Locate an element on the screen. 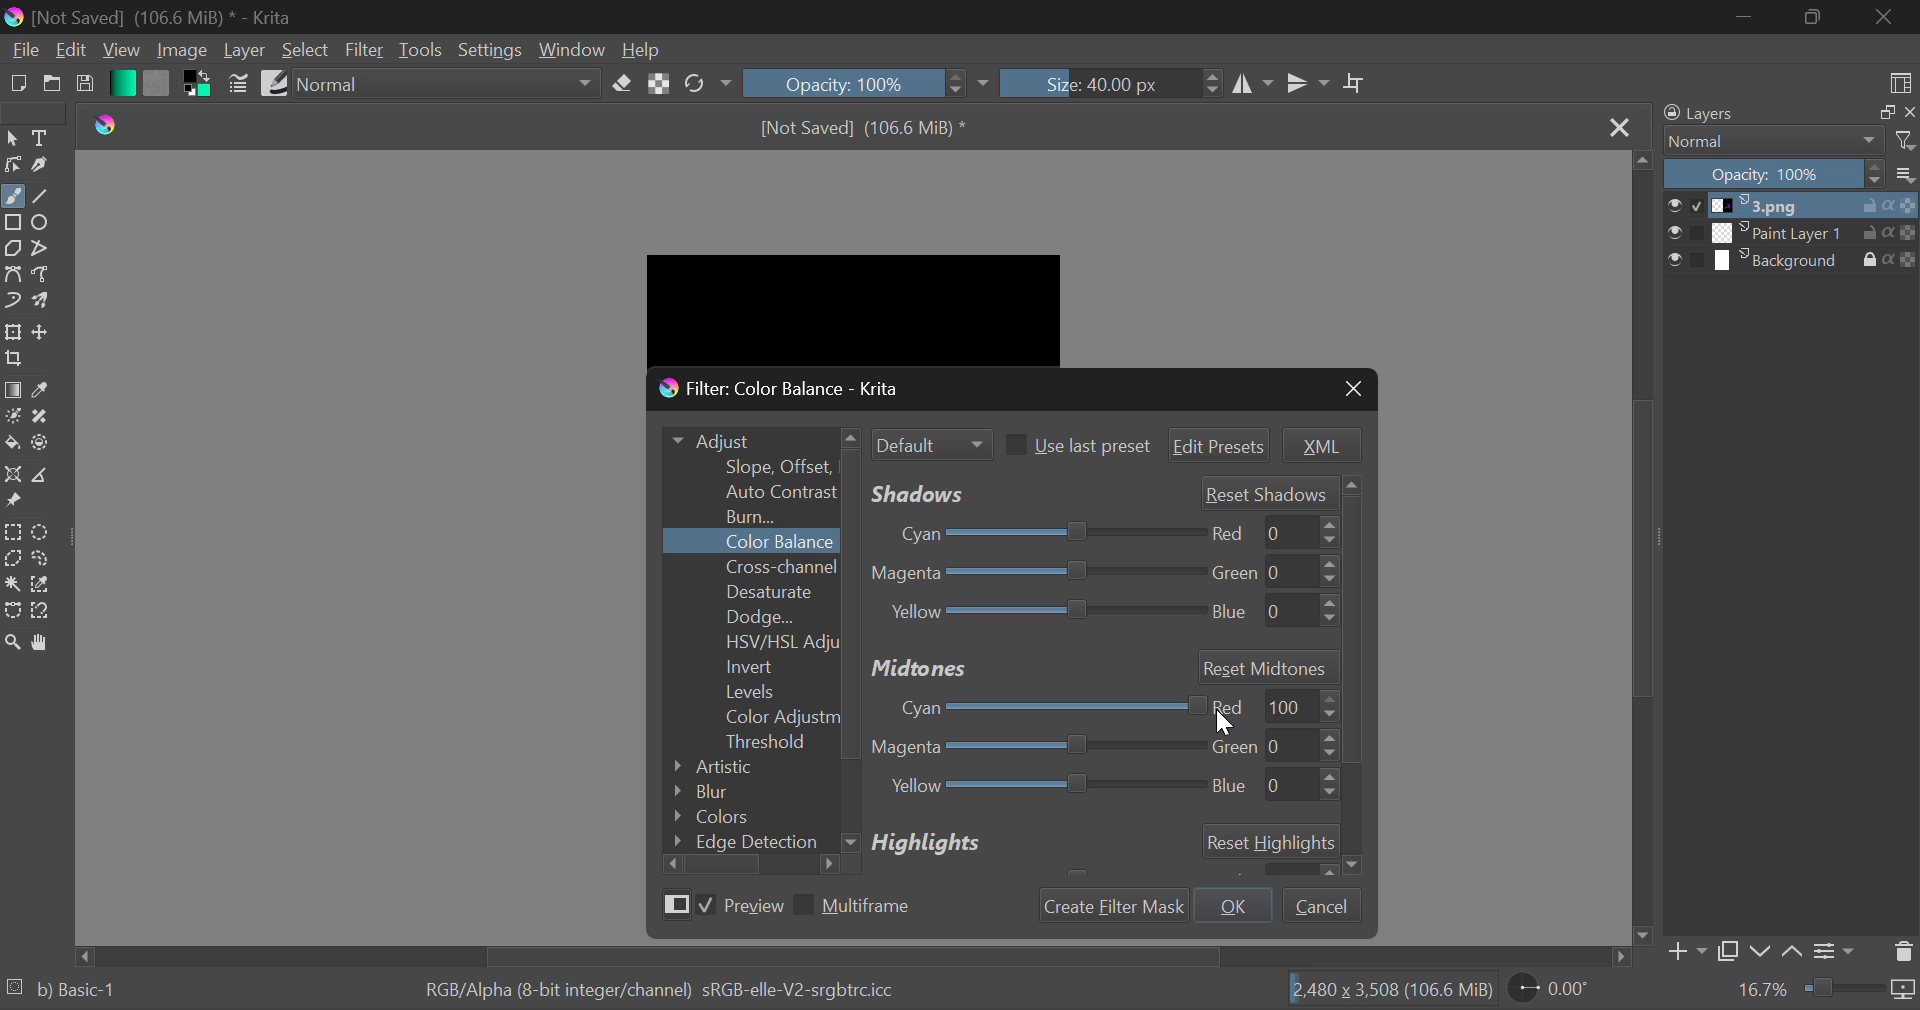  OK is located at coordinates (1231, 904).